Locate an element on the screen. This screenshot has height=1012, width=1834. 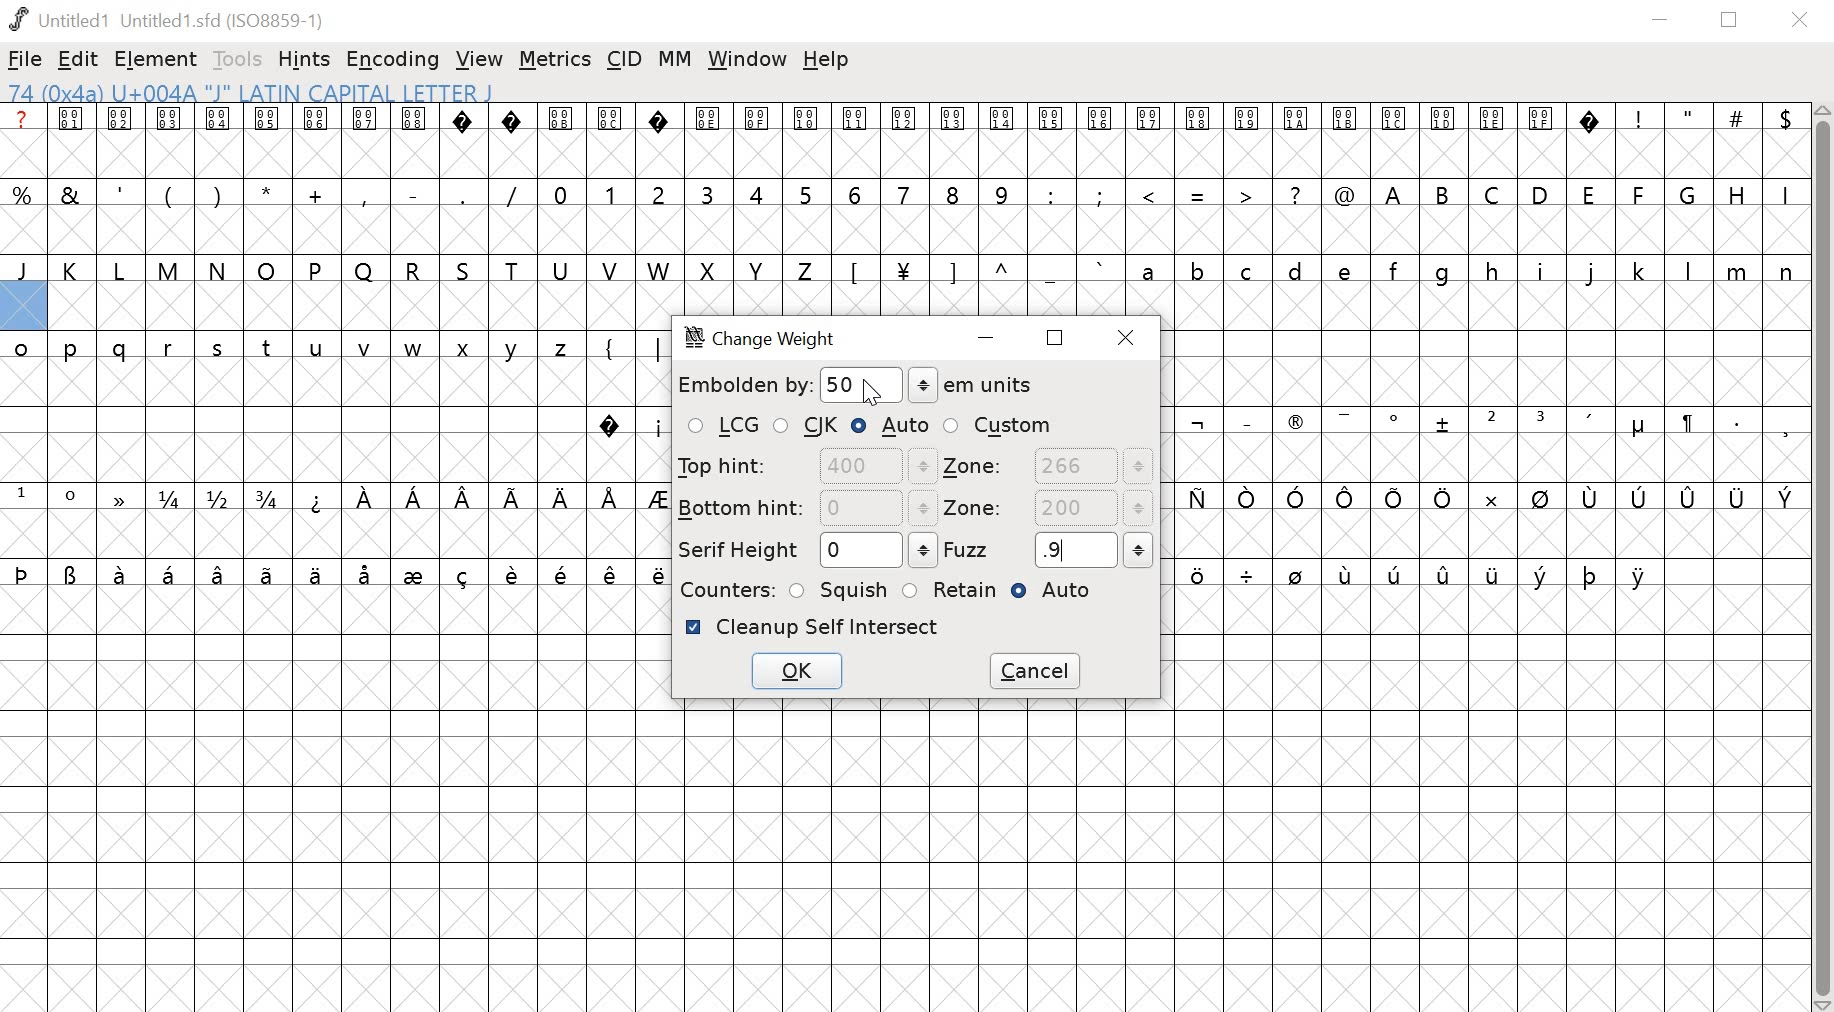
COUNTERS is located at coordinates (724, 589).